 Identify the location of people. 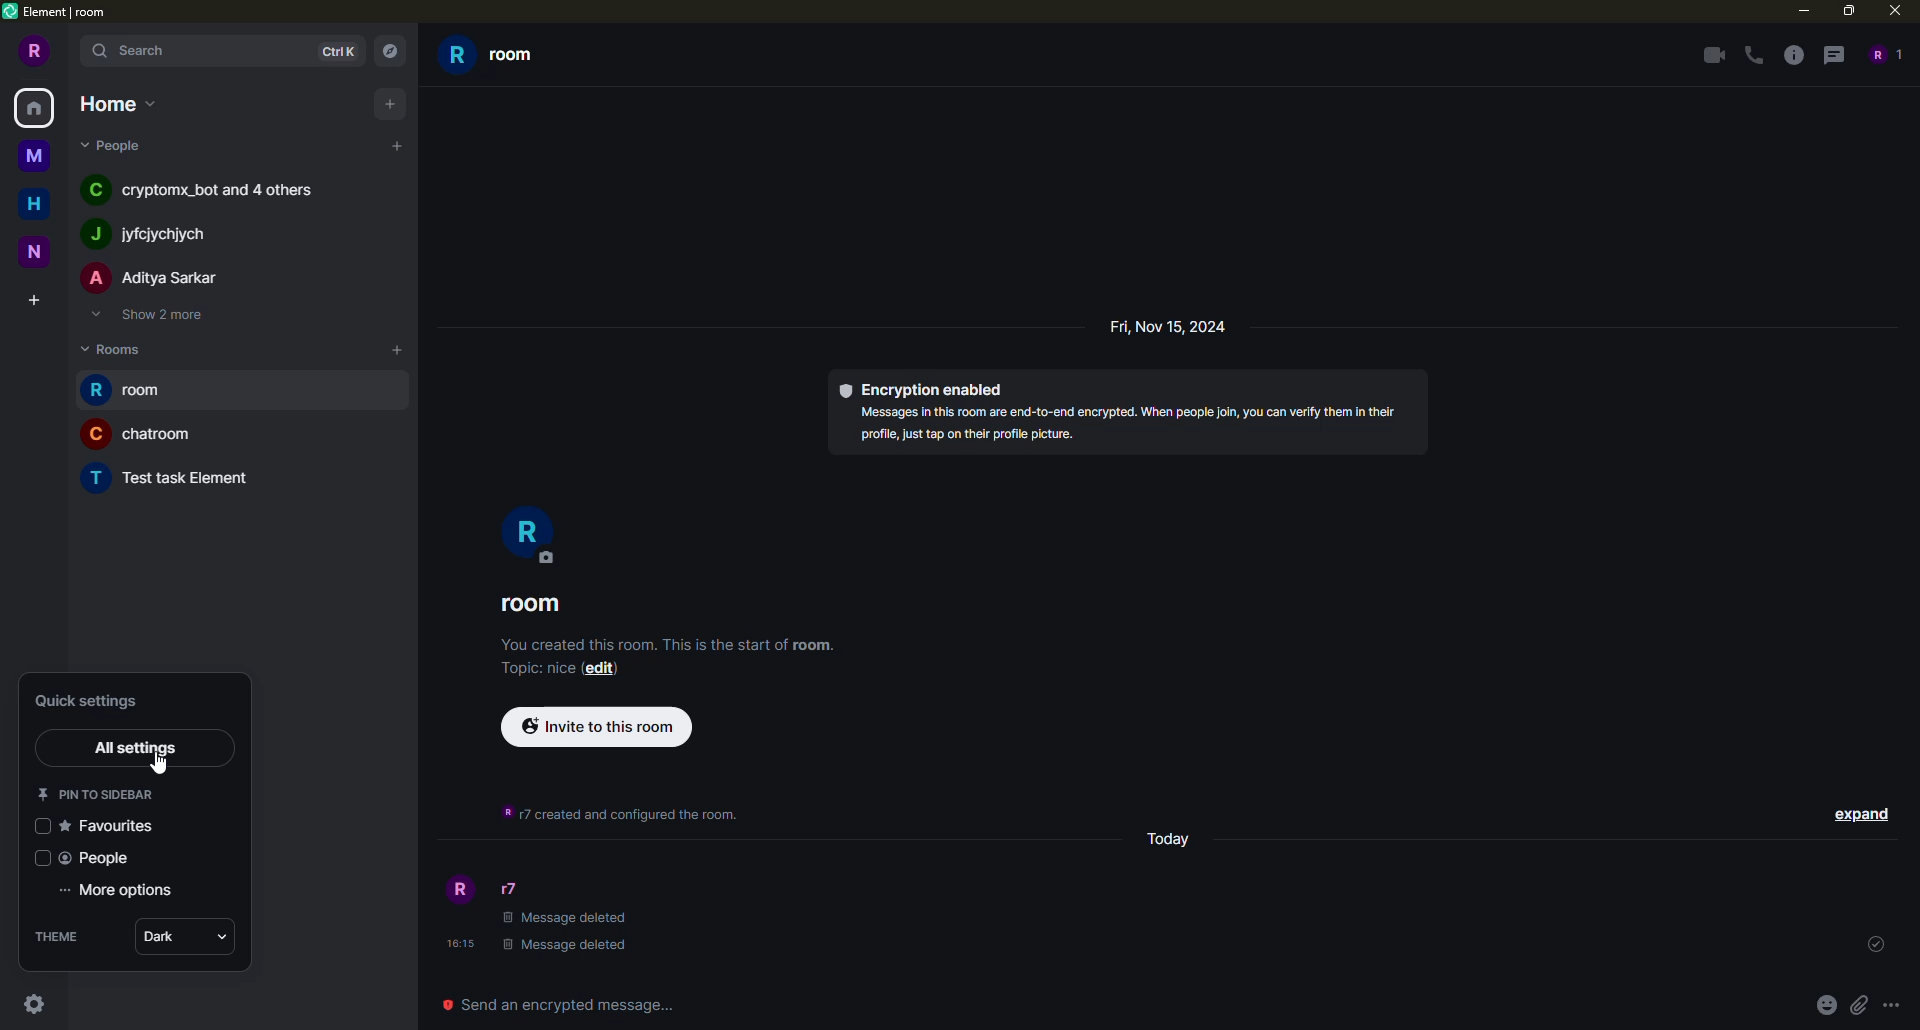
(153, 234).